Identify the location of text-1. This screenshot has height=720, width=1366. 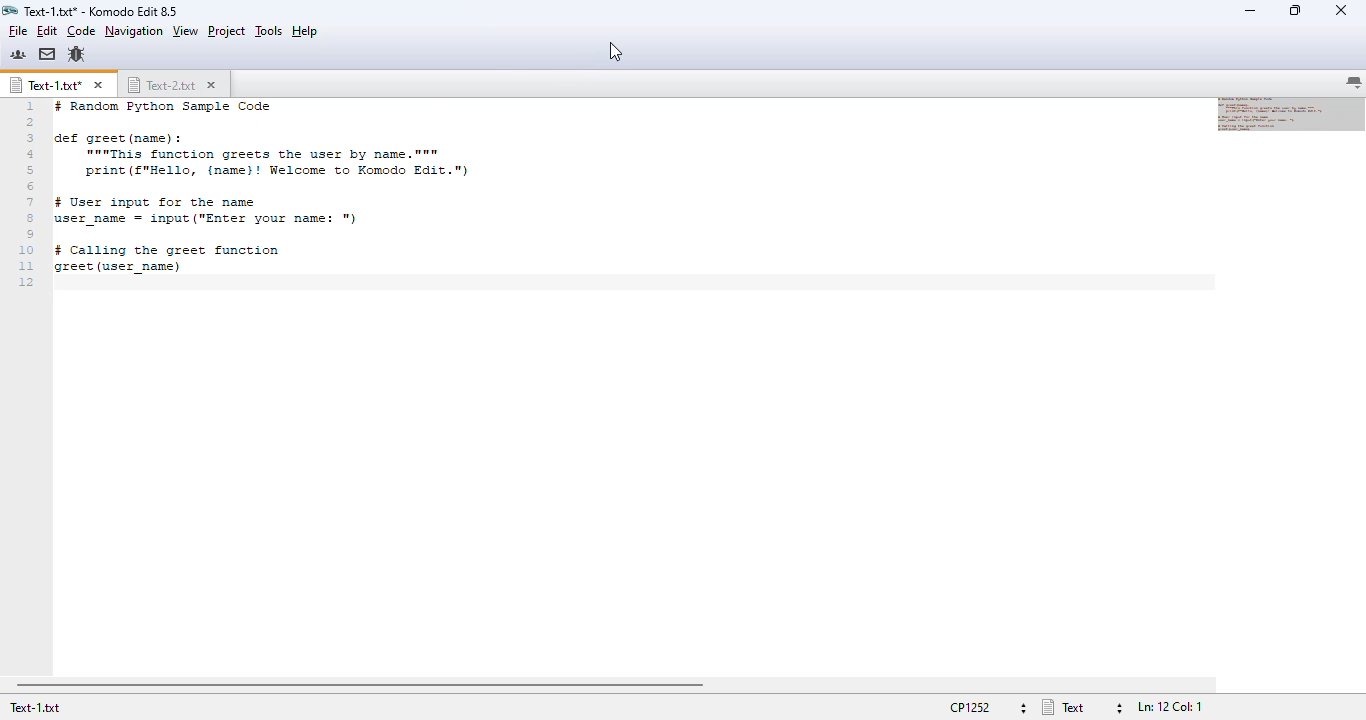
(46, 85).